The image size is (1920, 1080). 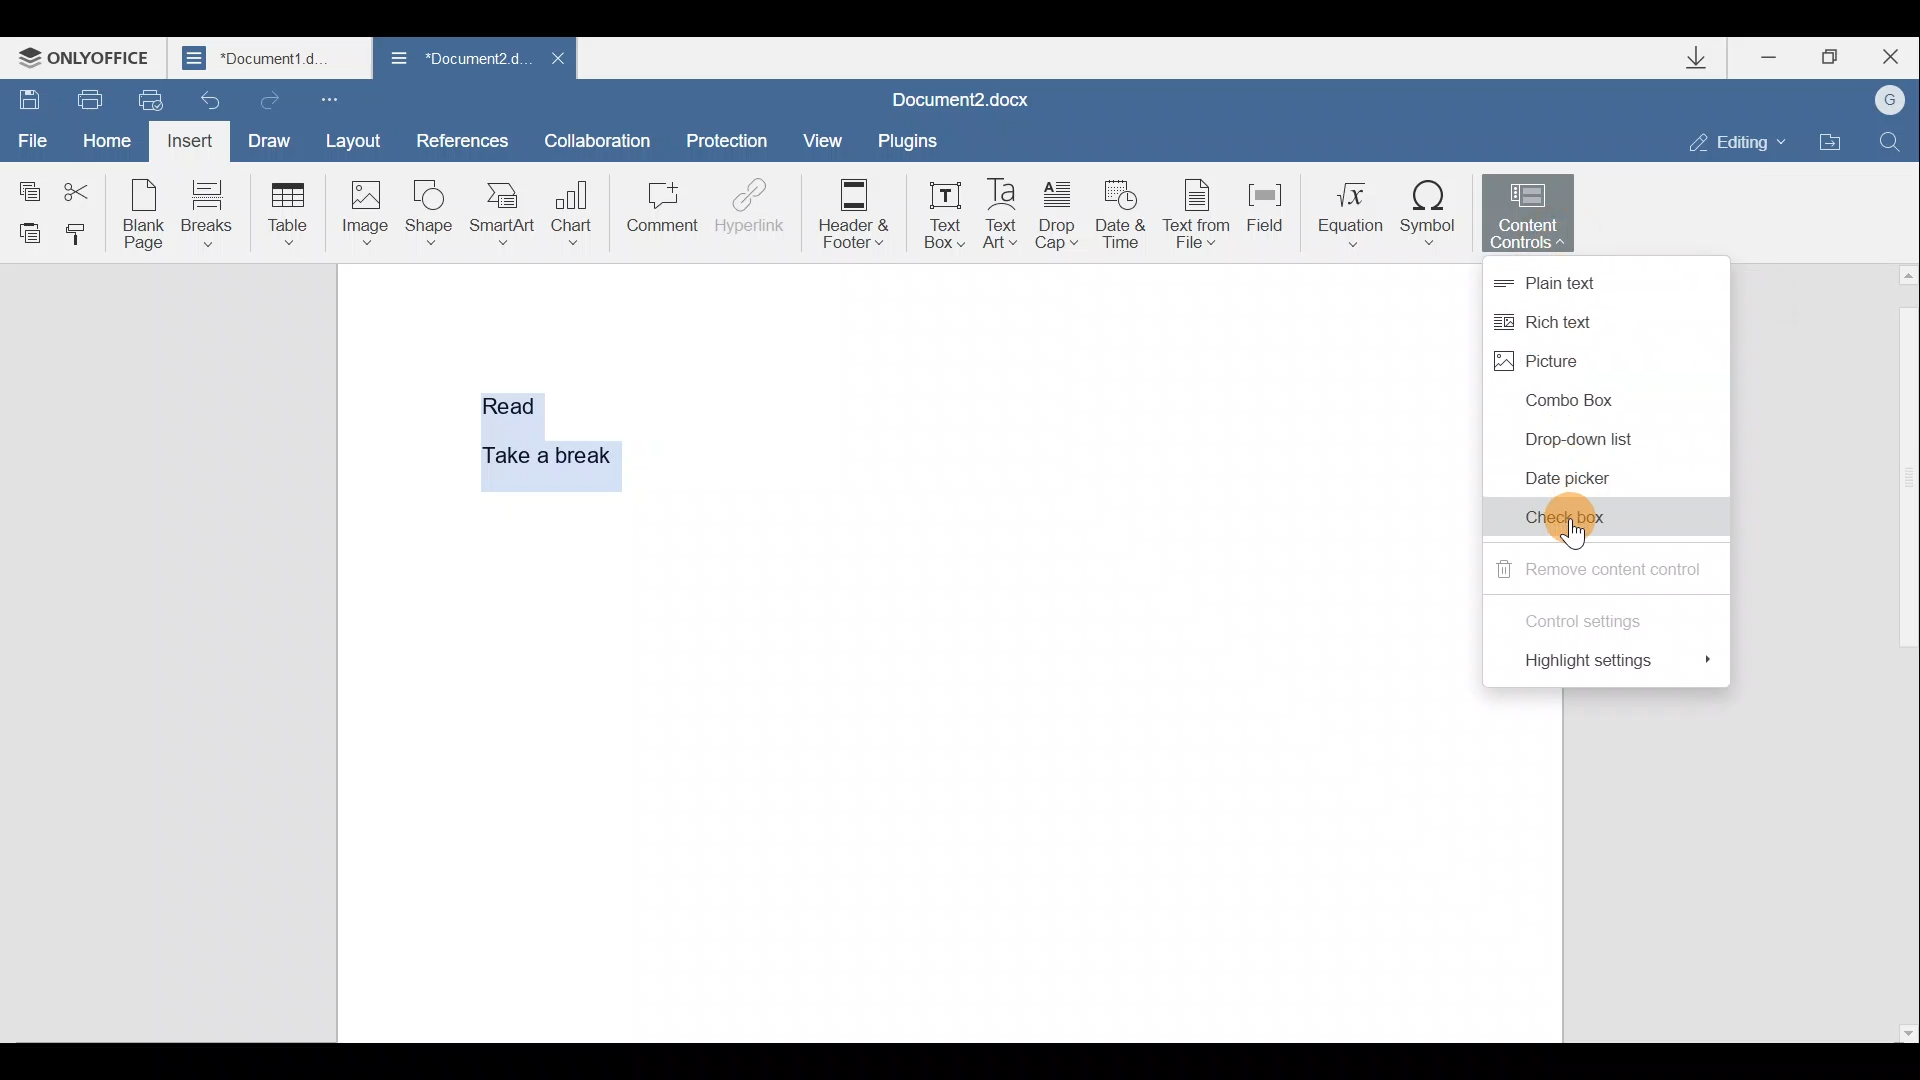 I want to click on Copy, so click(x=26, y=181).